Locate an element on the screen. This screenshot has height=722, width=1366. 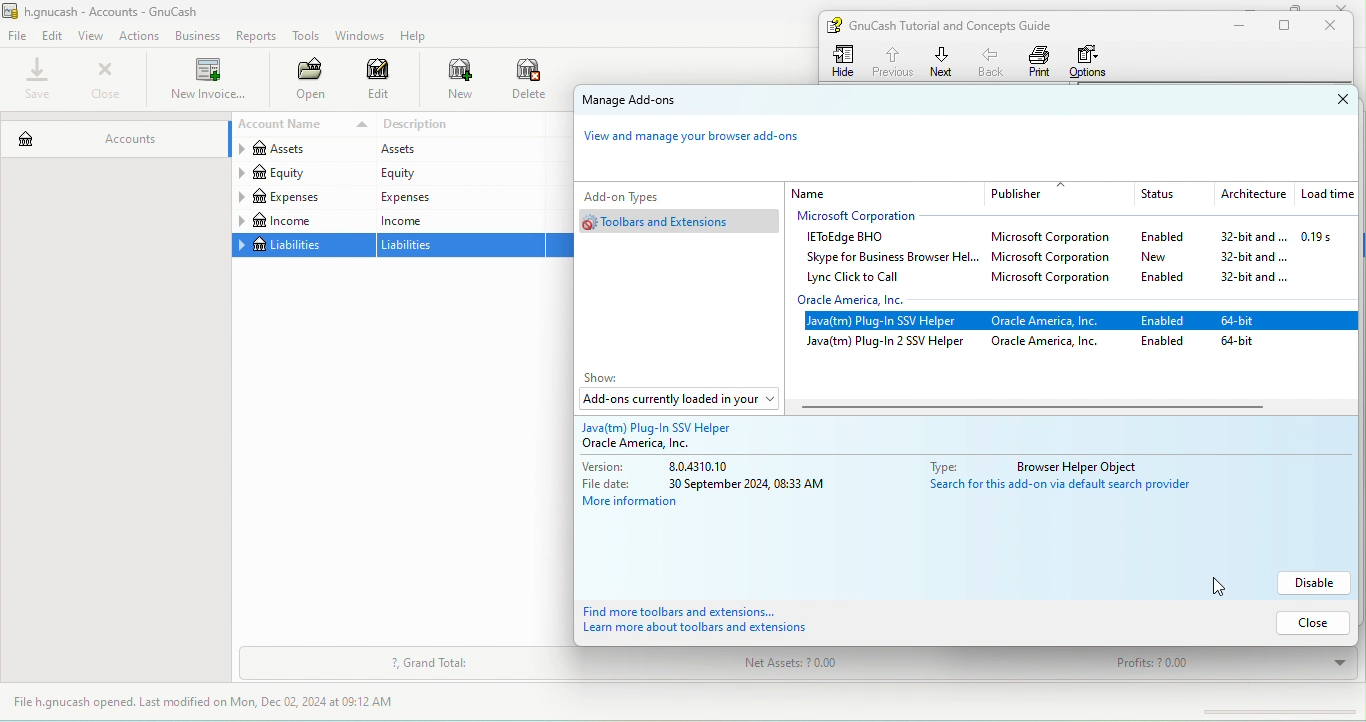
delete is located at coordinates (531, 81).